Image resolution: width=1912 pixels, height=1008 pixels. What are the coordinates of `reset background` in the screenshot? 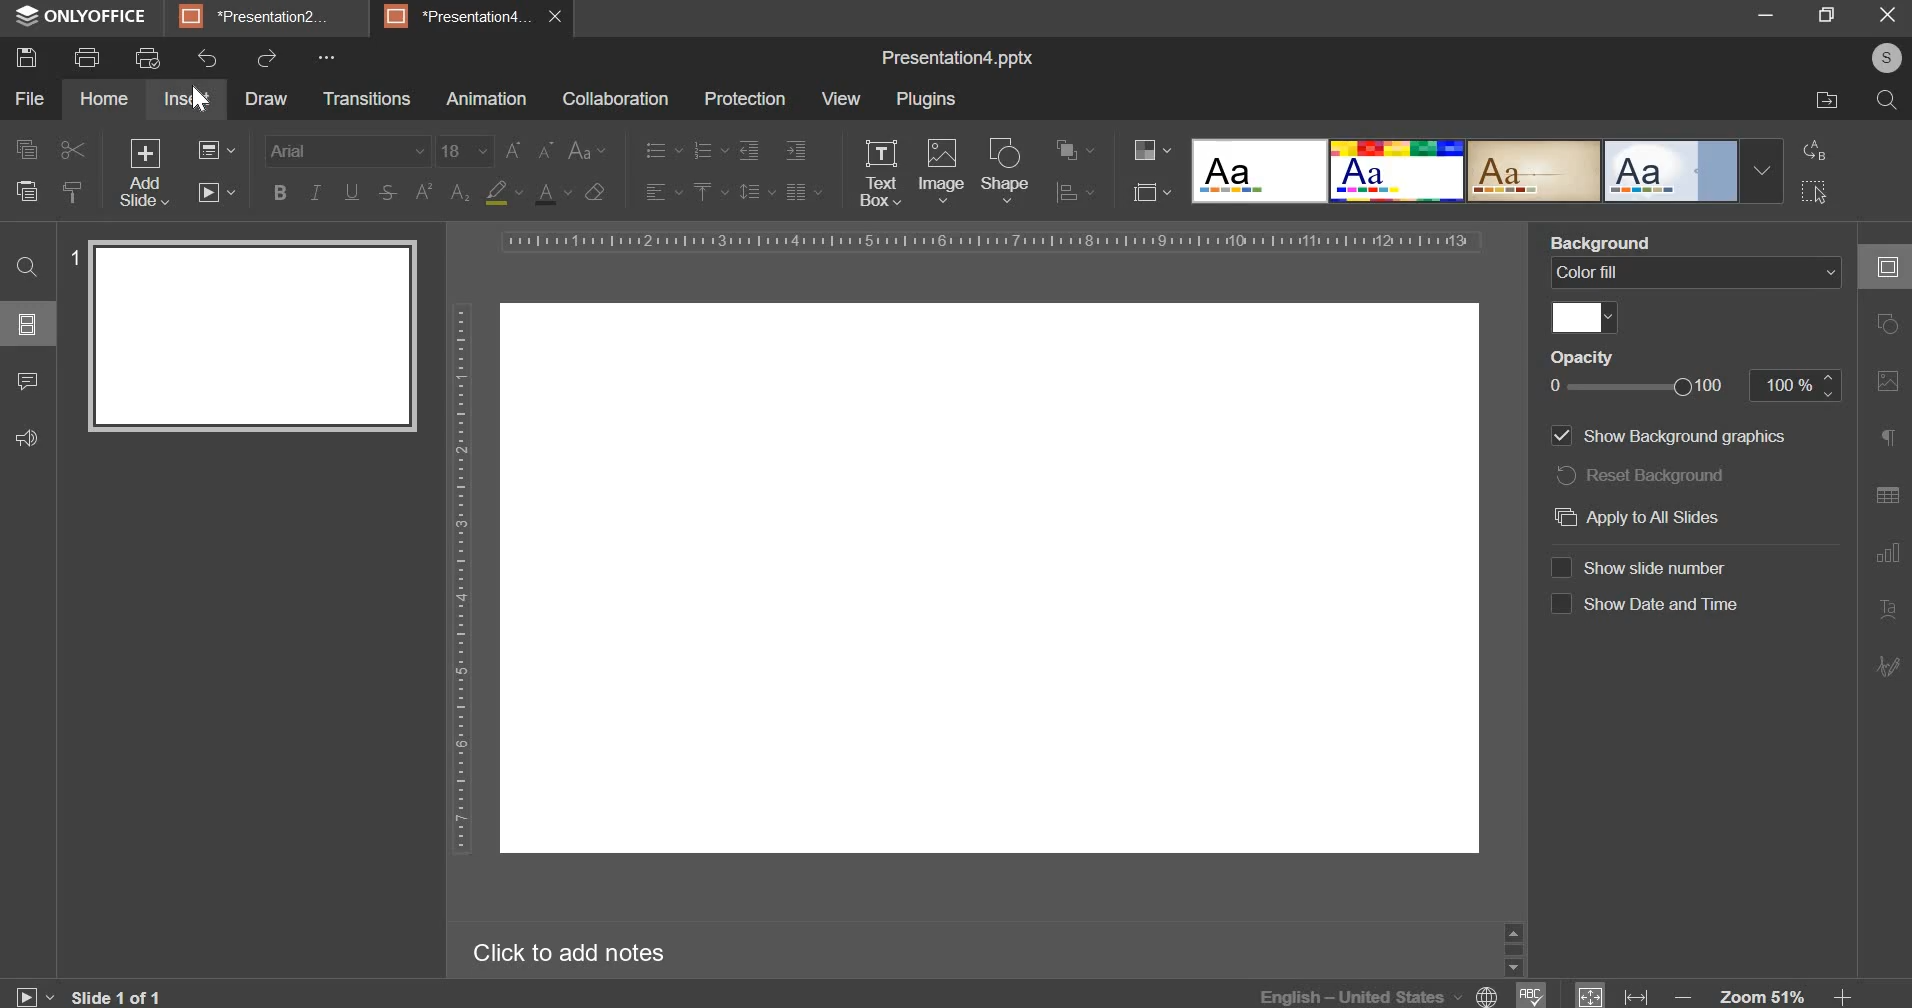 It's located at (1640, 474).